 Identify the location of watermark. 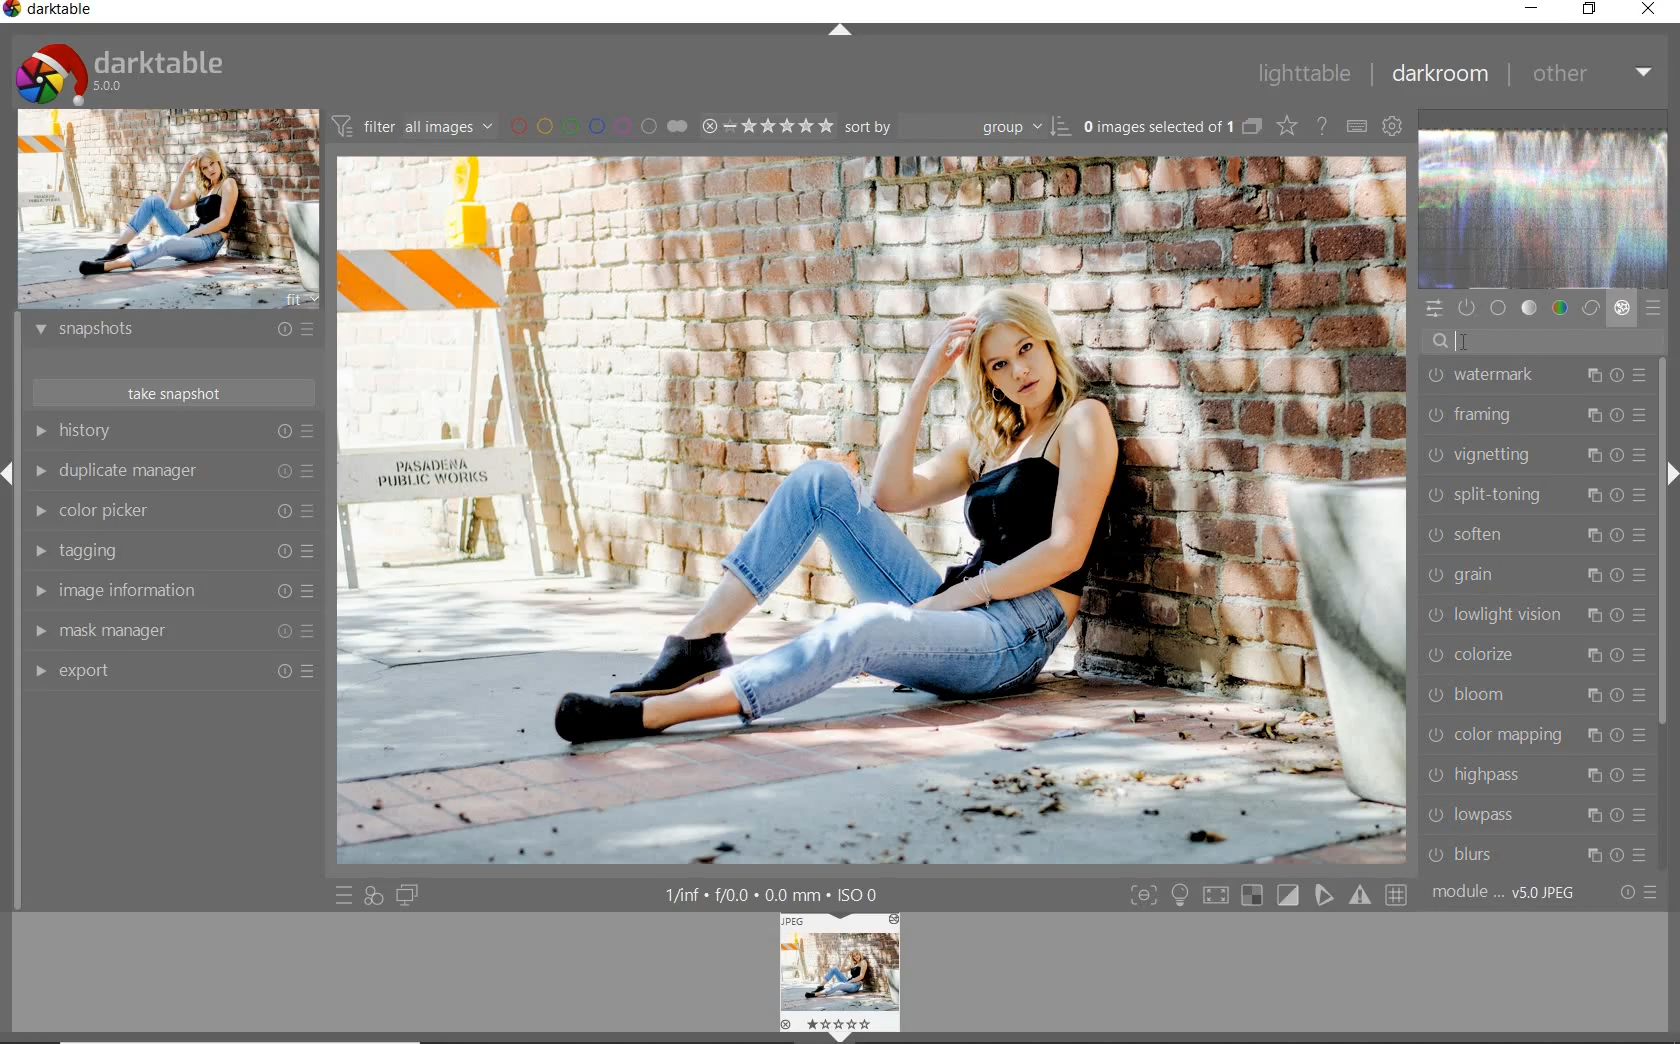
(1537, 378).